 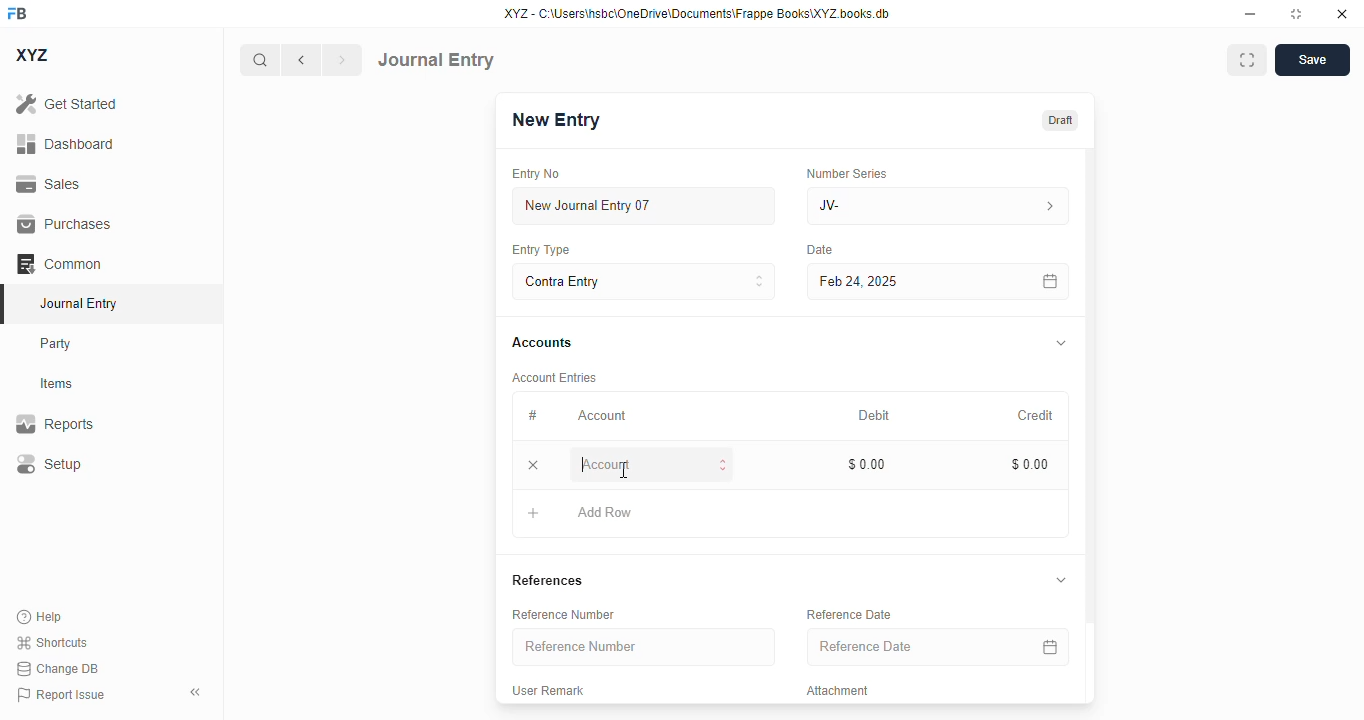 What do you see at coordinates (17, 13) in the screenshot?
I see `FB - logo` at bounding box center [17, 13].